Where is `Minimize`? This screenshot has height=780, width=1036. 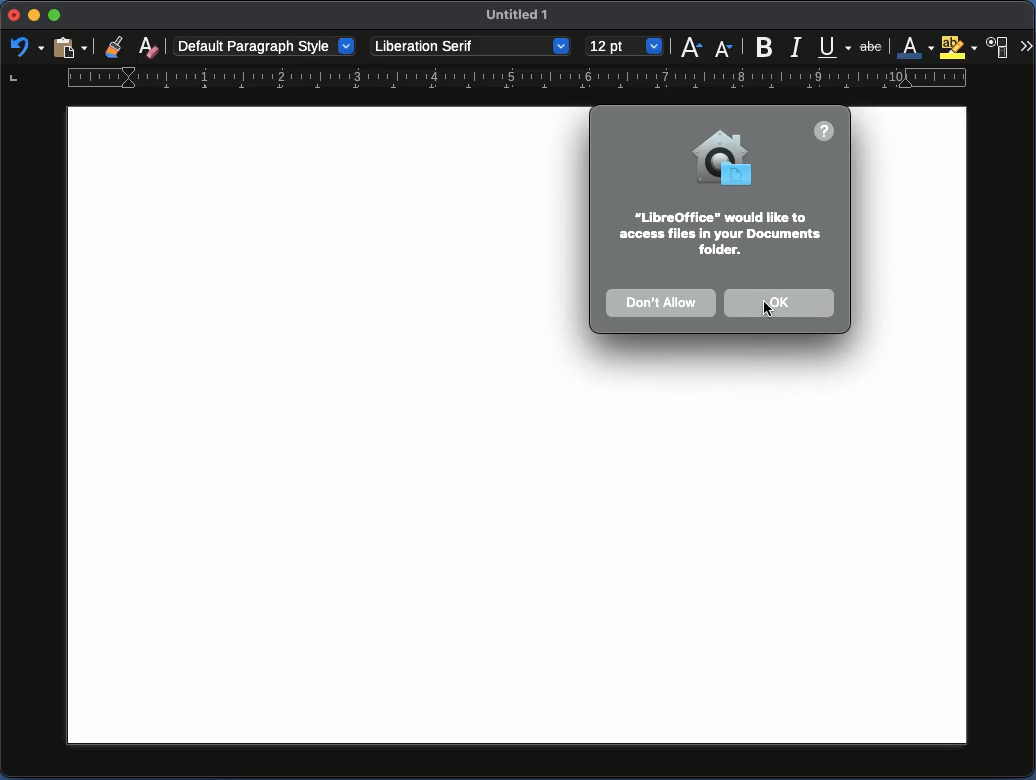
Minimize is located at coordinates (56, 16).